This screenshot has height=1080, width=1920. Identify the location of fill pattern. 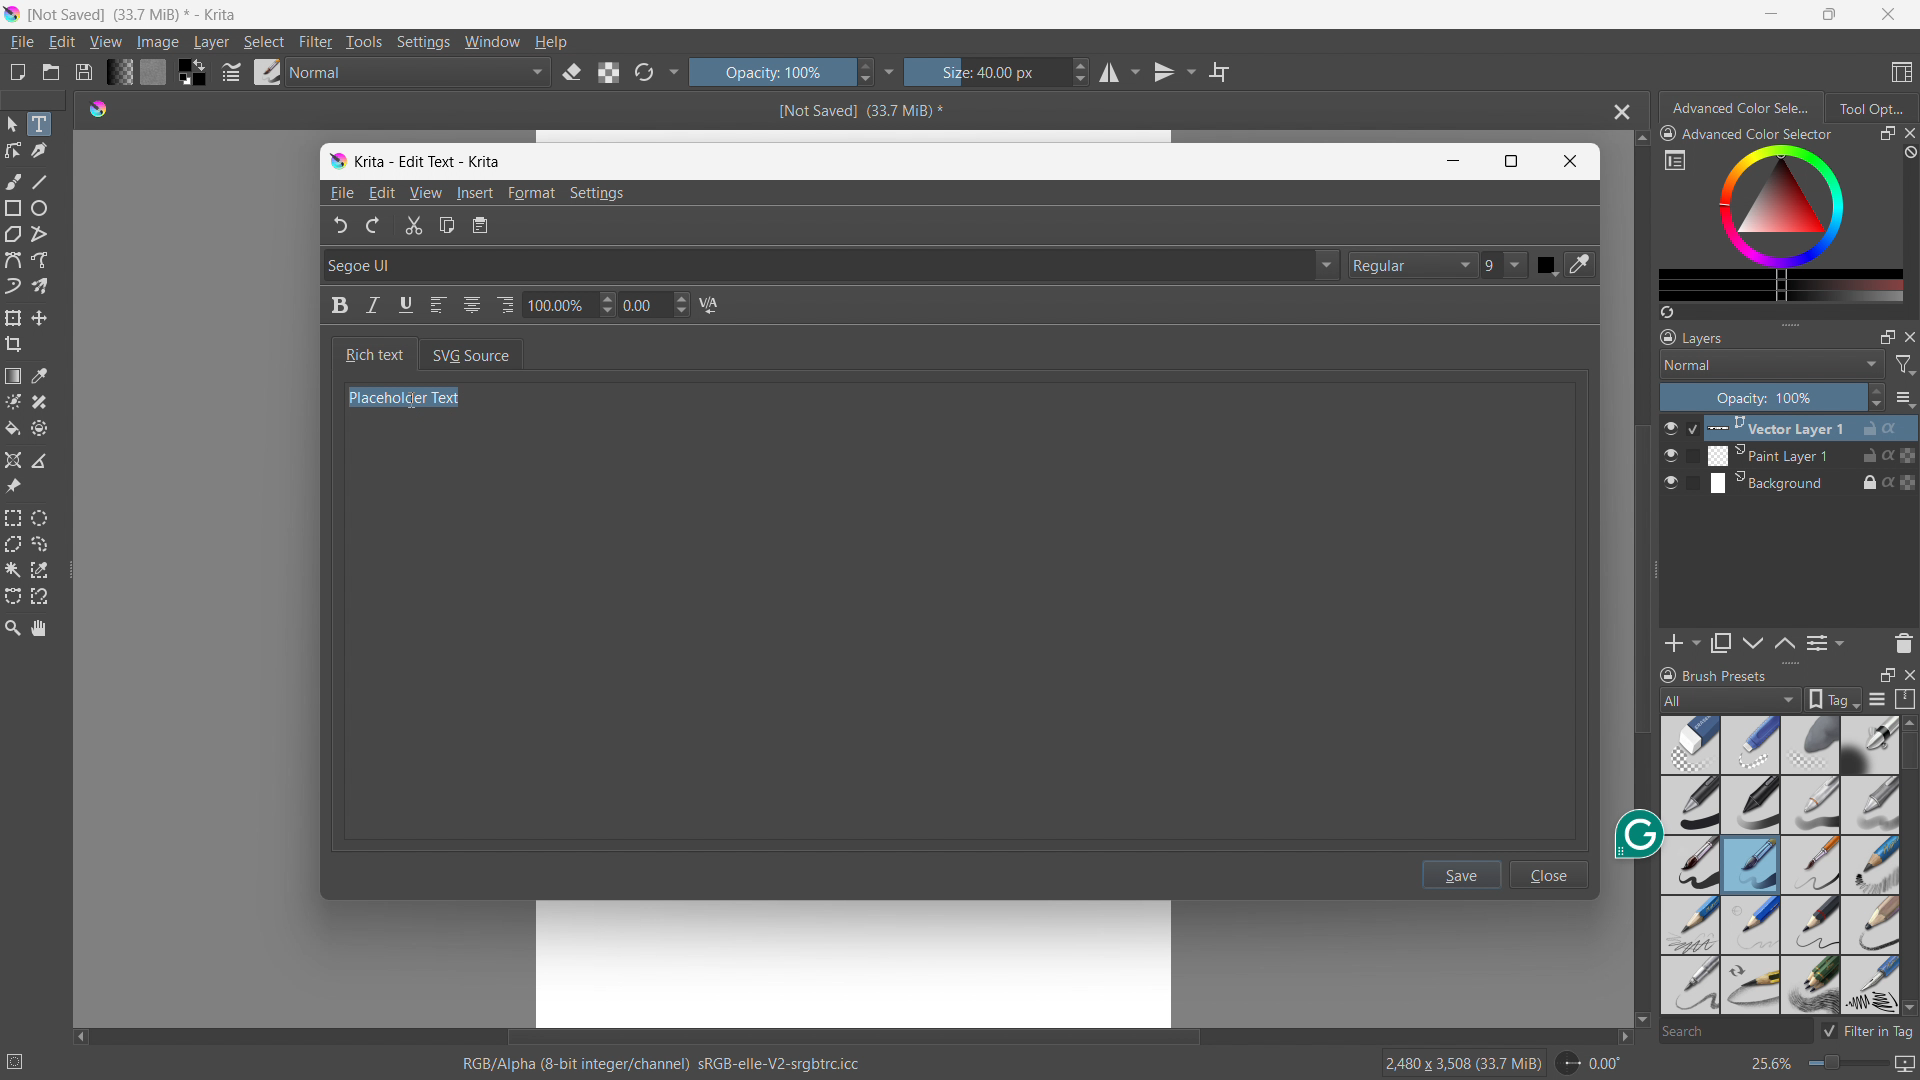
(154, 71).